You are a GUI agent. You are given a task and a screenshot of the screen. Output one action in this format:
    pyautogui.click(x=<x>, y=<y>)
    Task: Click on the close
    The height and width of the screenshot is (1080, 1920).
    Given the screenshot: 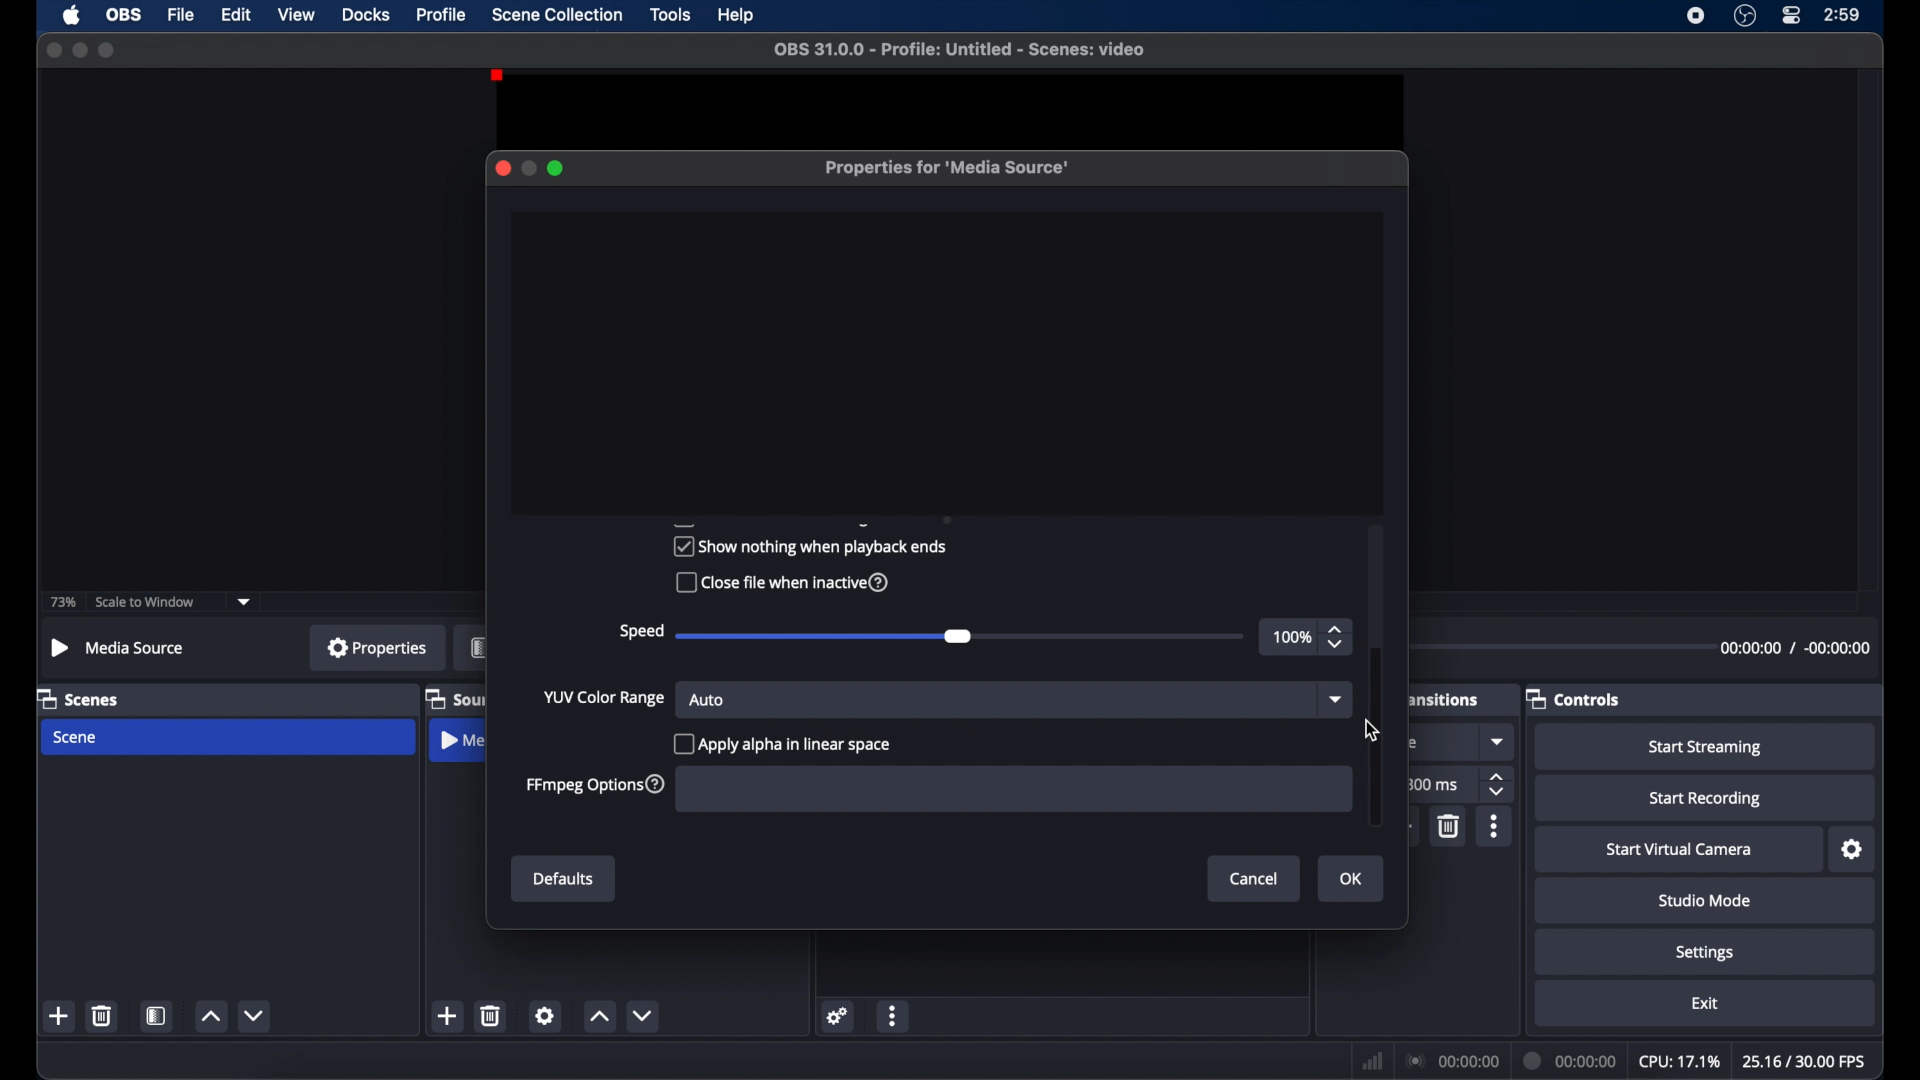 What is the action you would take?
    pyautogui.click(x=503, y=168)
    